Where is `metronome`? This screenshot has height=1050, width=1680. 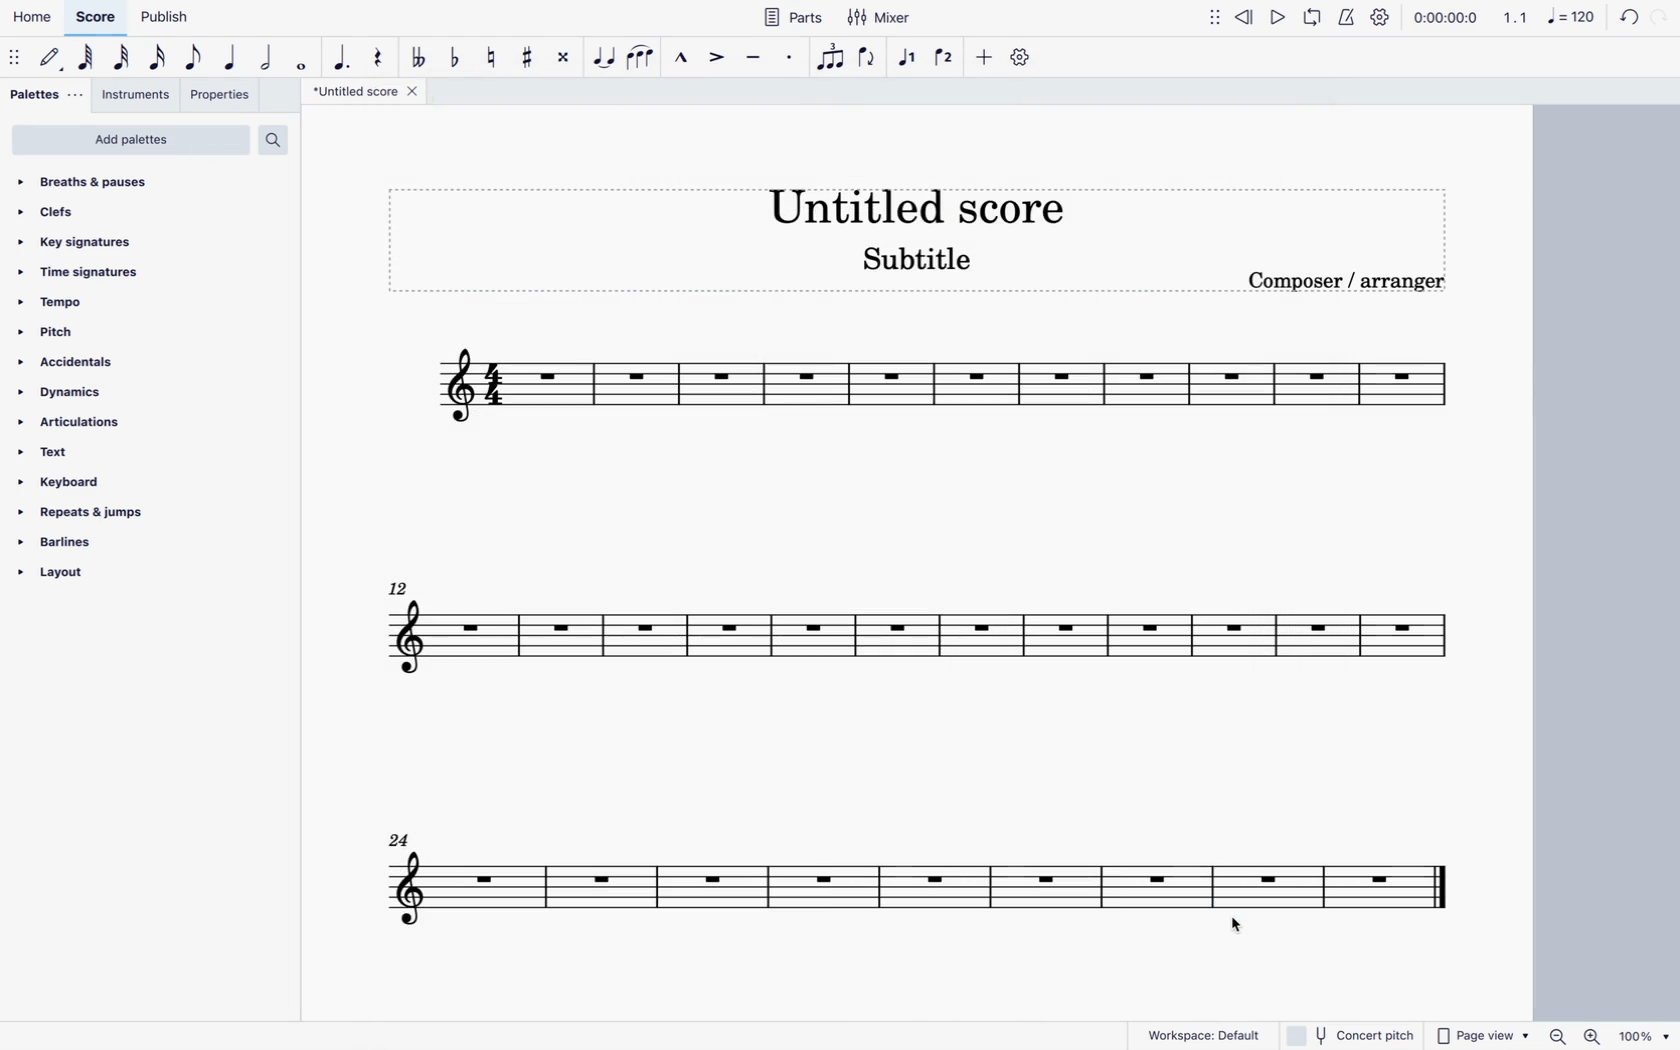 metronome is located at coordinates (1348, 20).